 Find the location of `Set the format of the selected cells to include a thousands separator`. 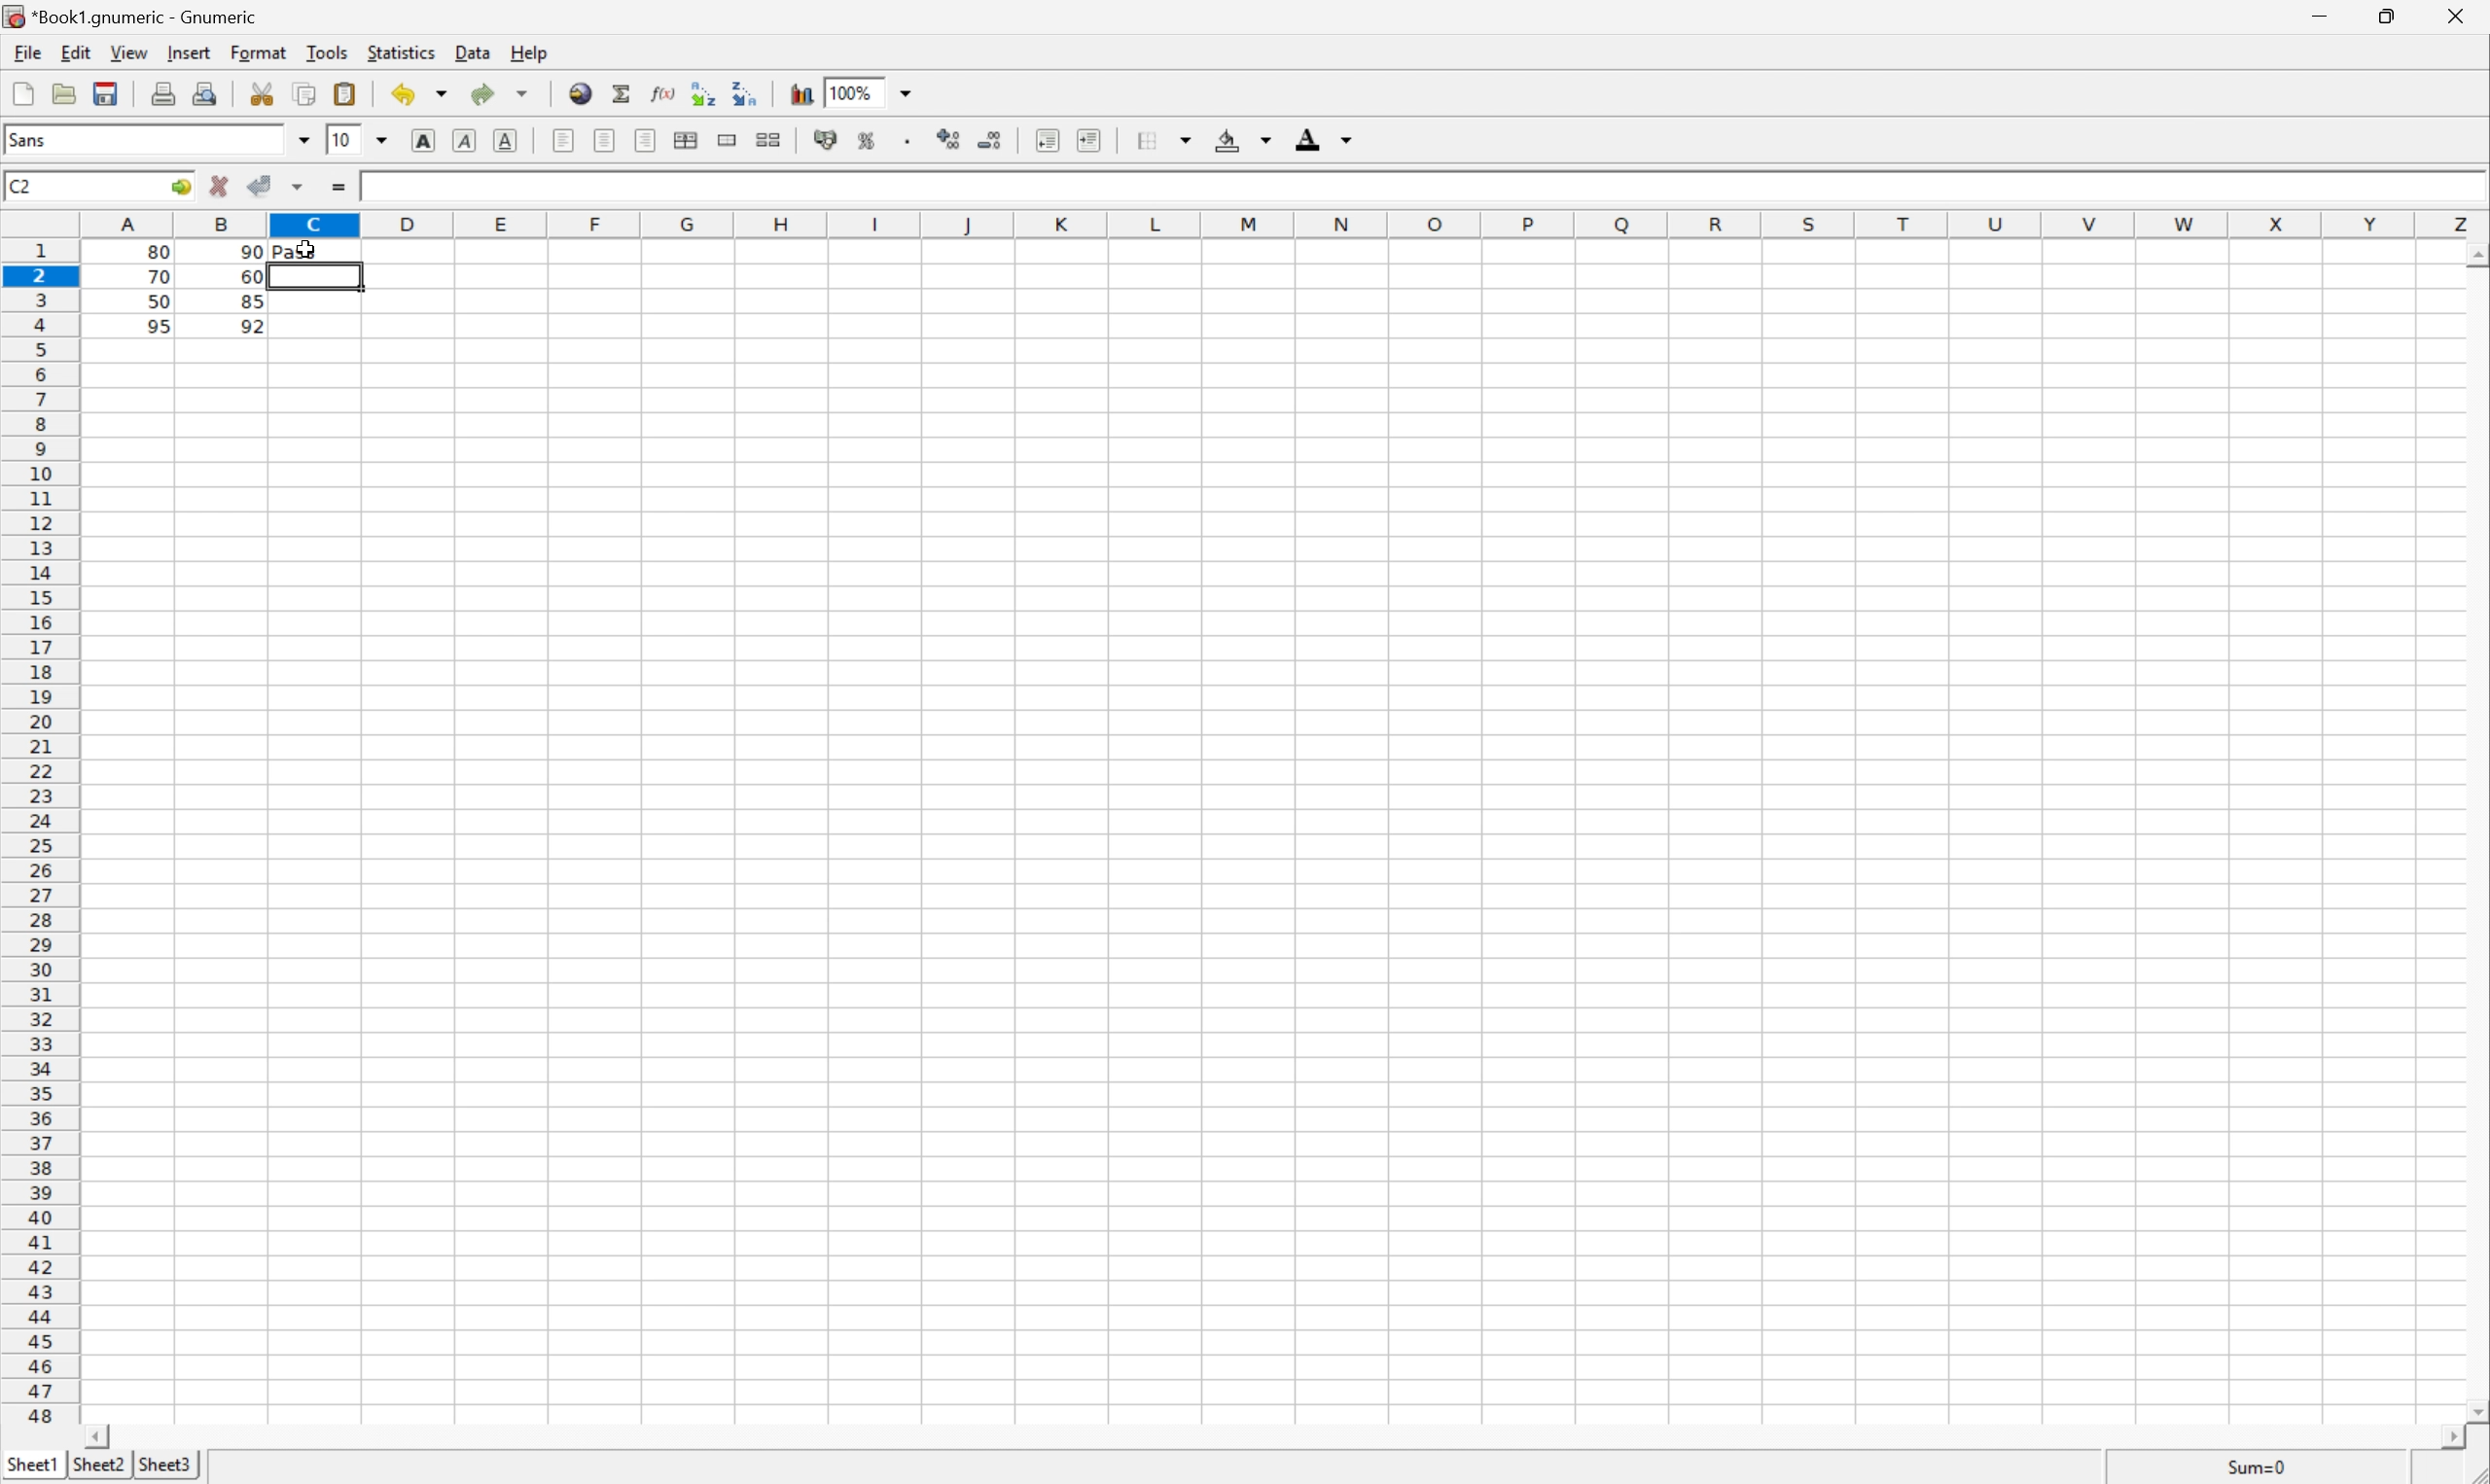

Set the format of the selected cells to include a thousands separator is located at coordinates (912, 136).